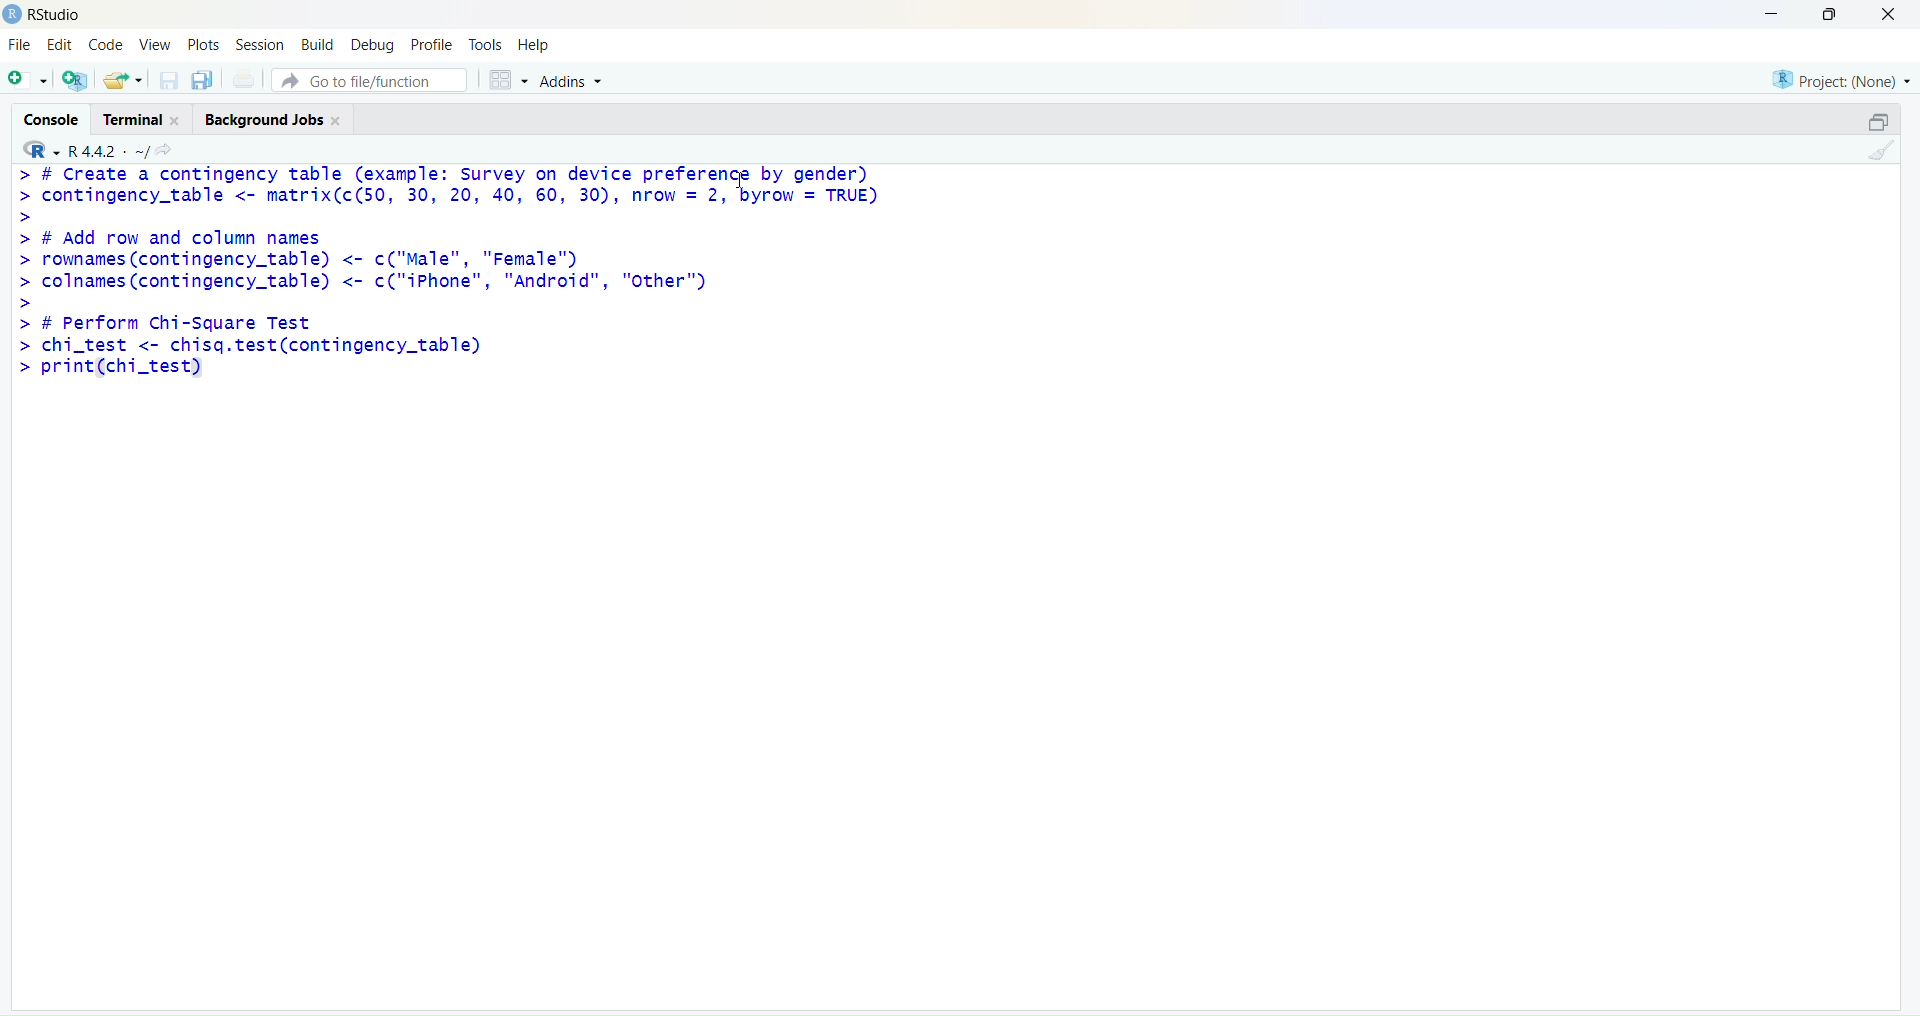 The width and height of the screenshot is (1920, 1016). Describe the element at coordinates (369, 81) in the screenshot. I see `go to file/function` at that location.